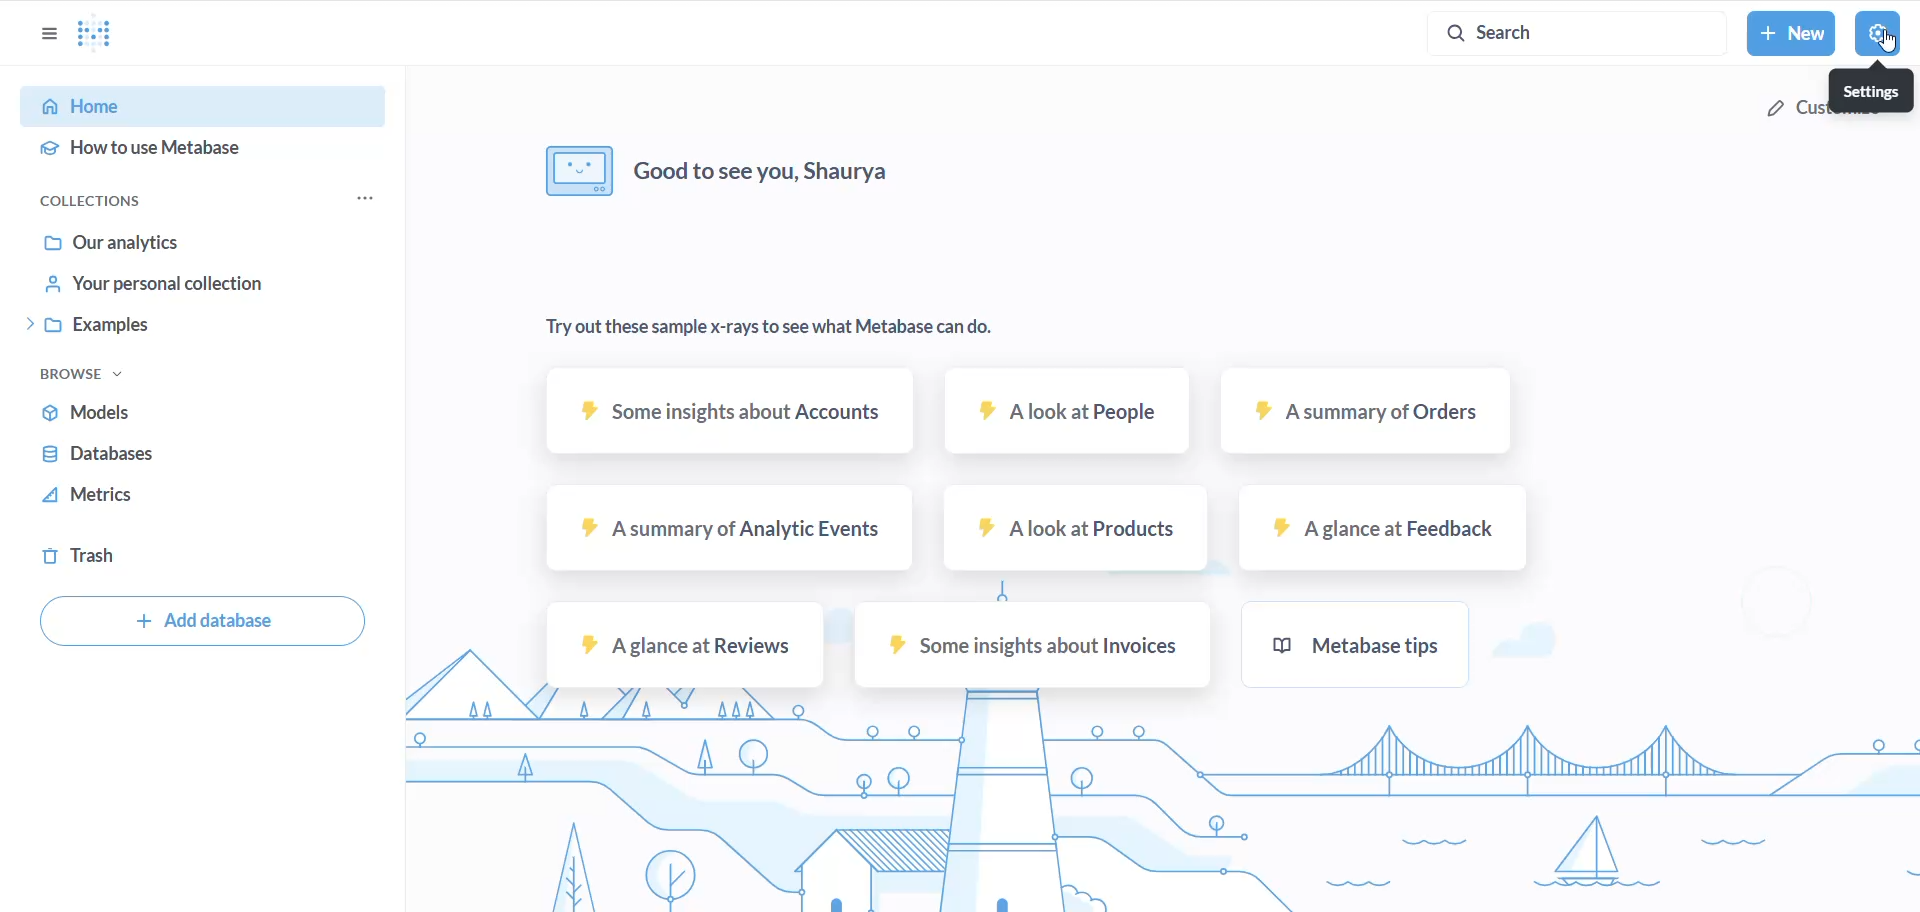  What do you see at coordinates (206, 495) in the screenshot?
I see `METRICS` at bounding box center [206, 495].